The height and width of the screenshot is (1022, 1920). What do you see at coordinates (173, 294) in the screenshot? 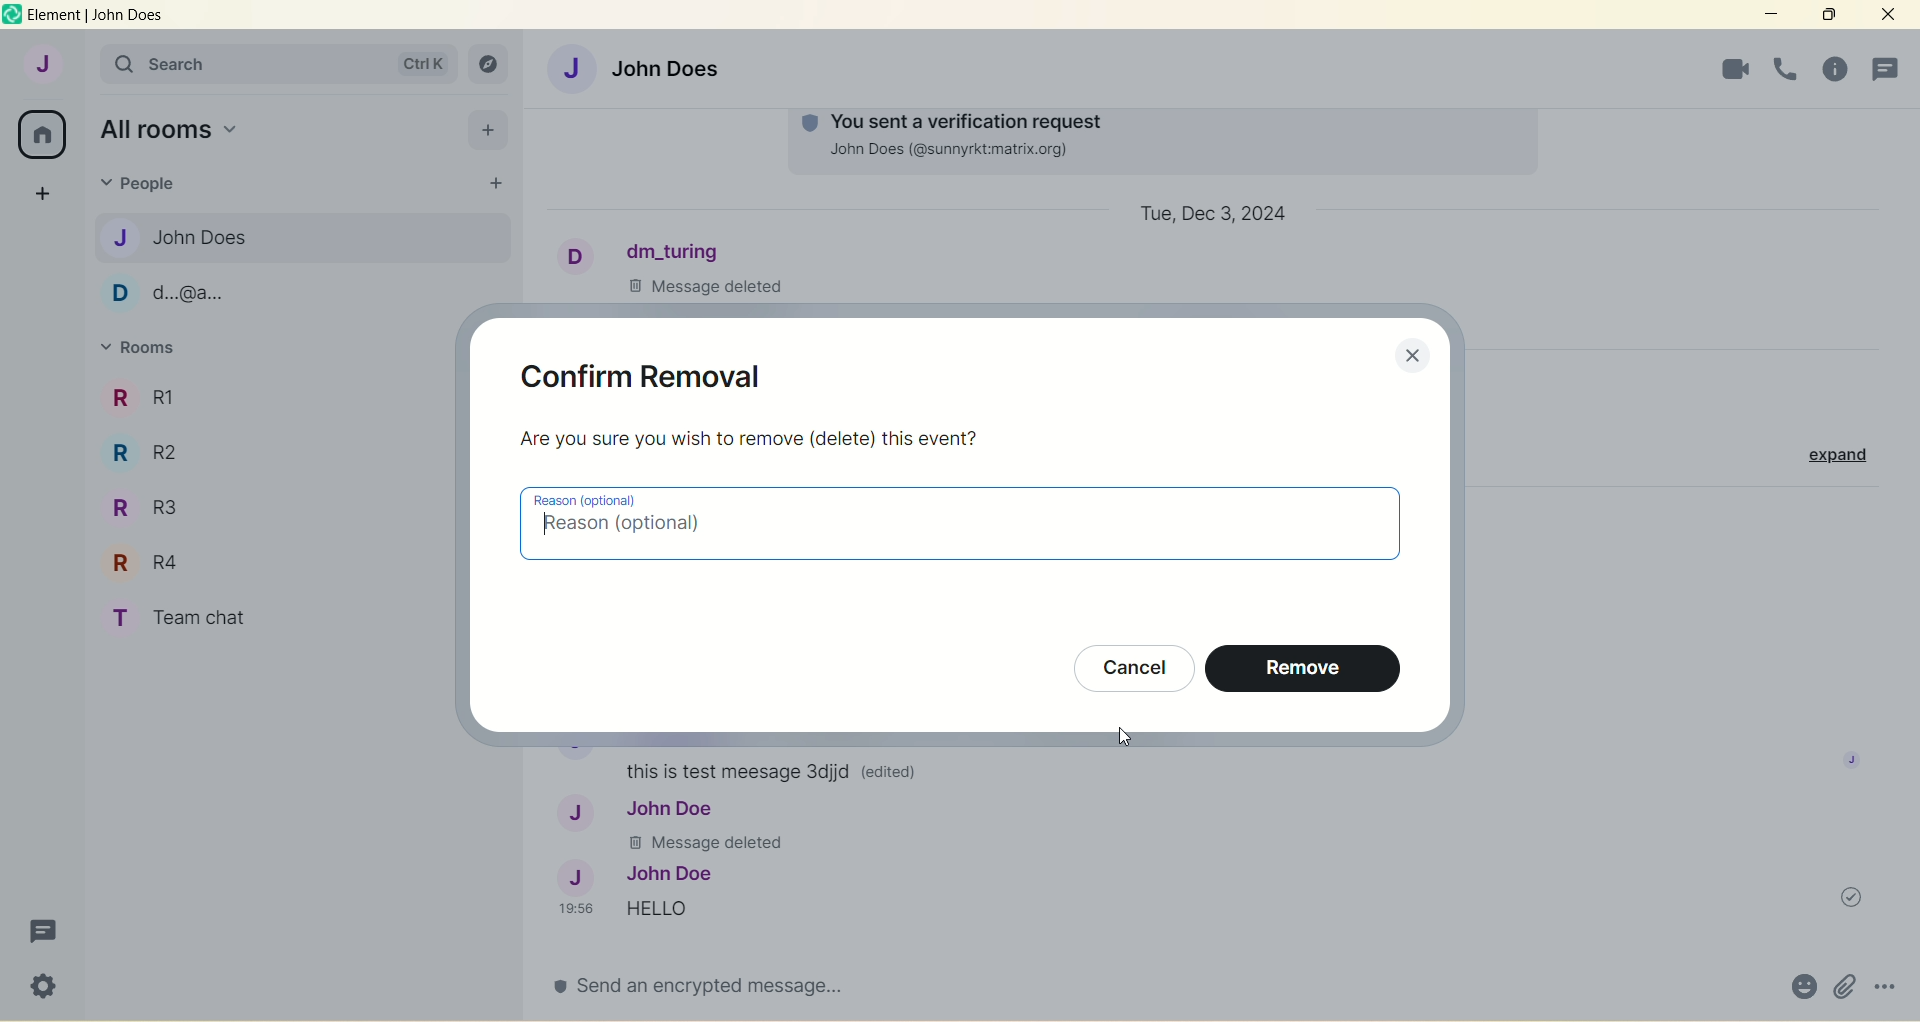
I see `d...@a...` at bounding box center [173, 294].